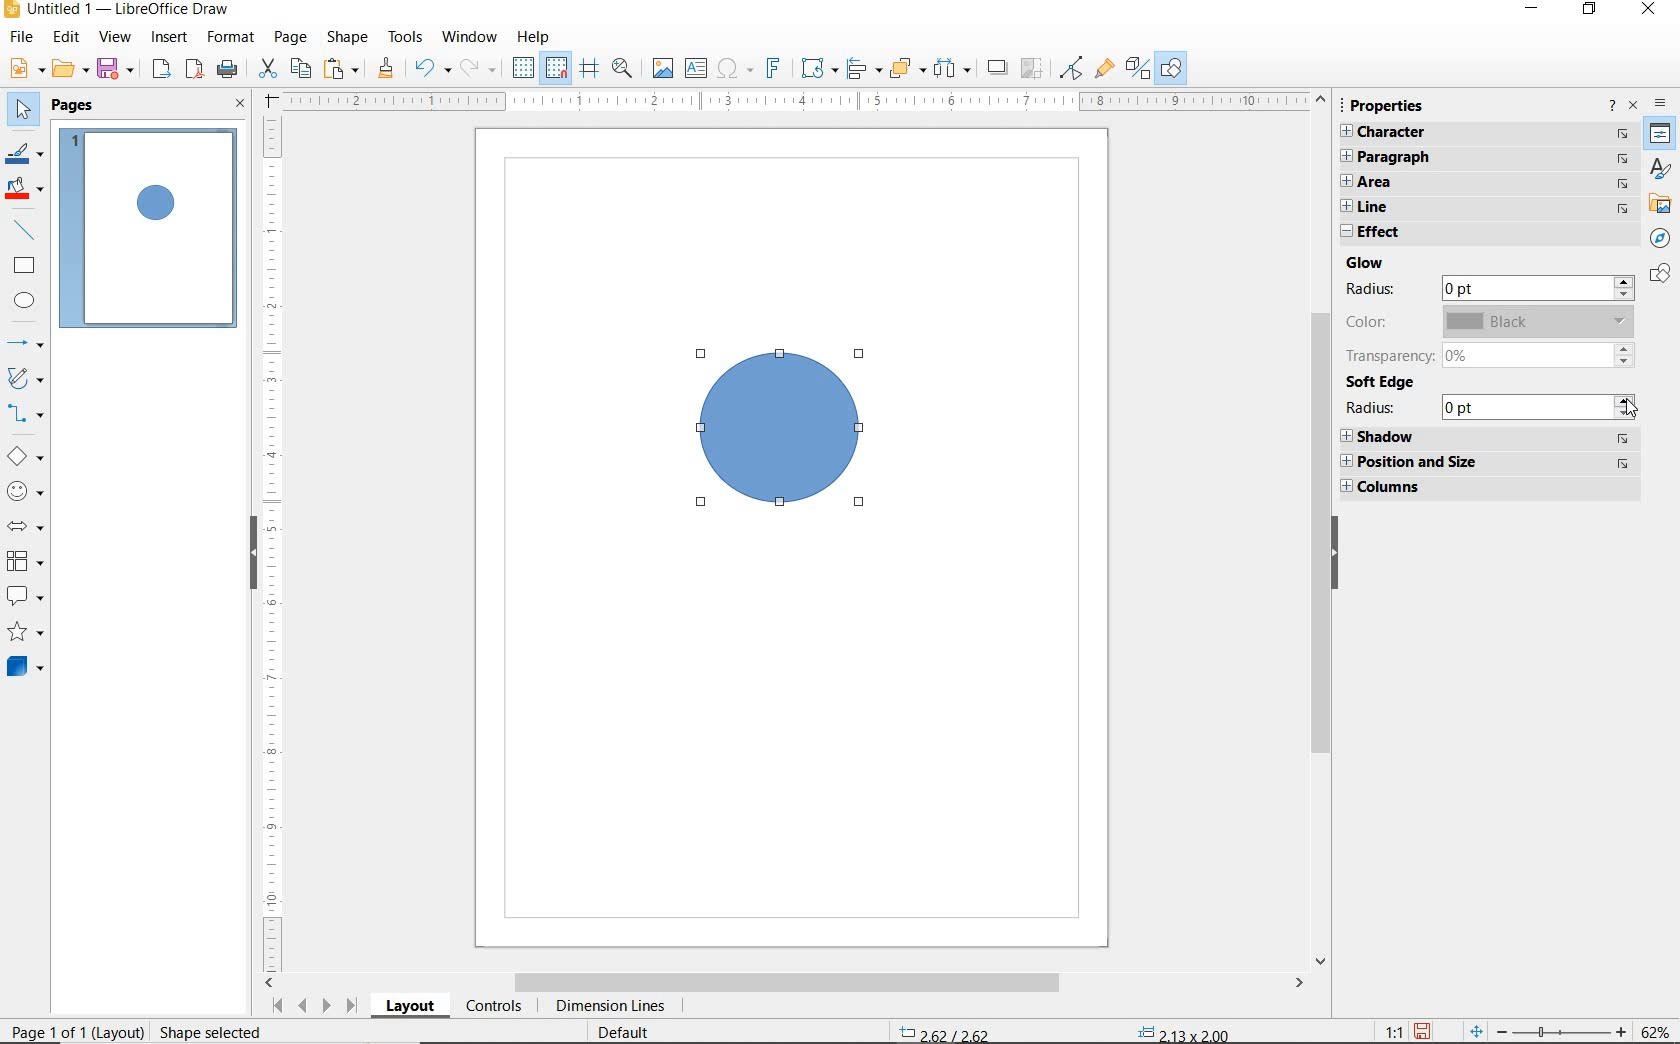 The image size is (1680, 1044). What do you see at coordinates (479, 68) in the screenshot?
I see `REDO` at bounding box center [479, 68].